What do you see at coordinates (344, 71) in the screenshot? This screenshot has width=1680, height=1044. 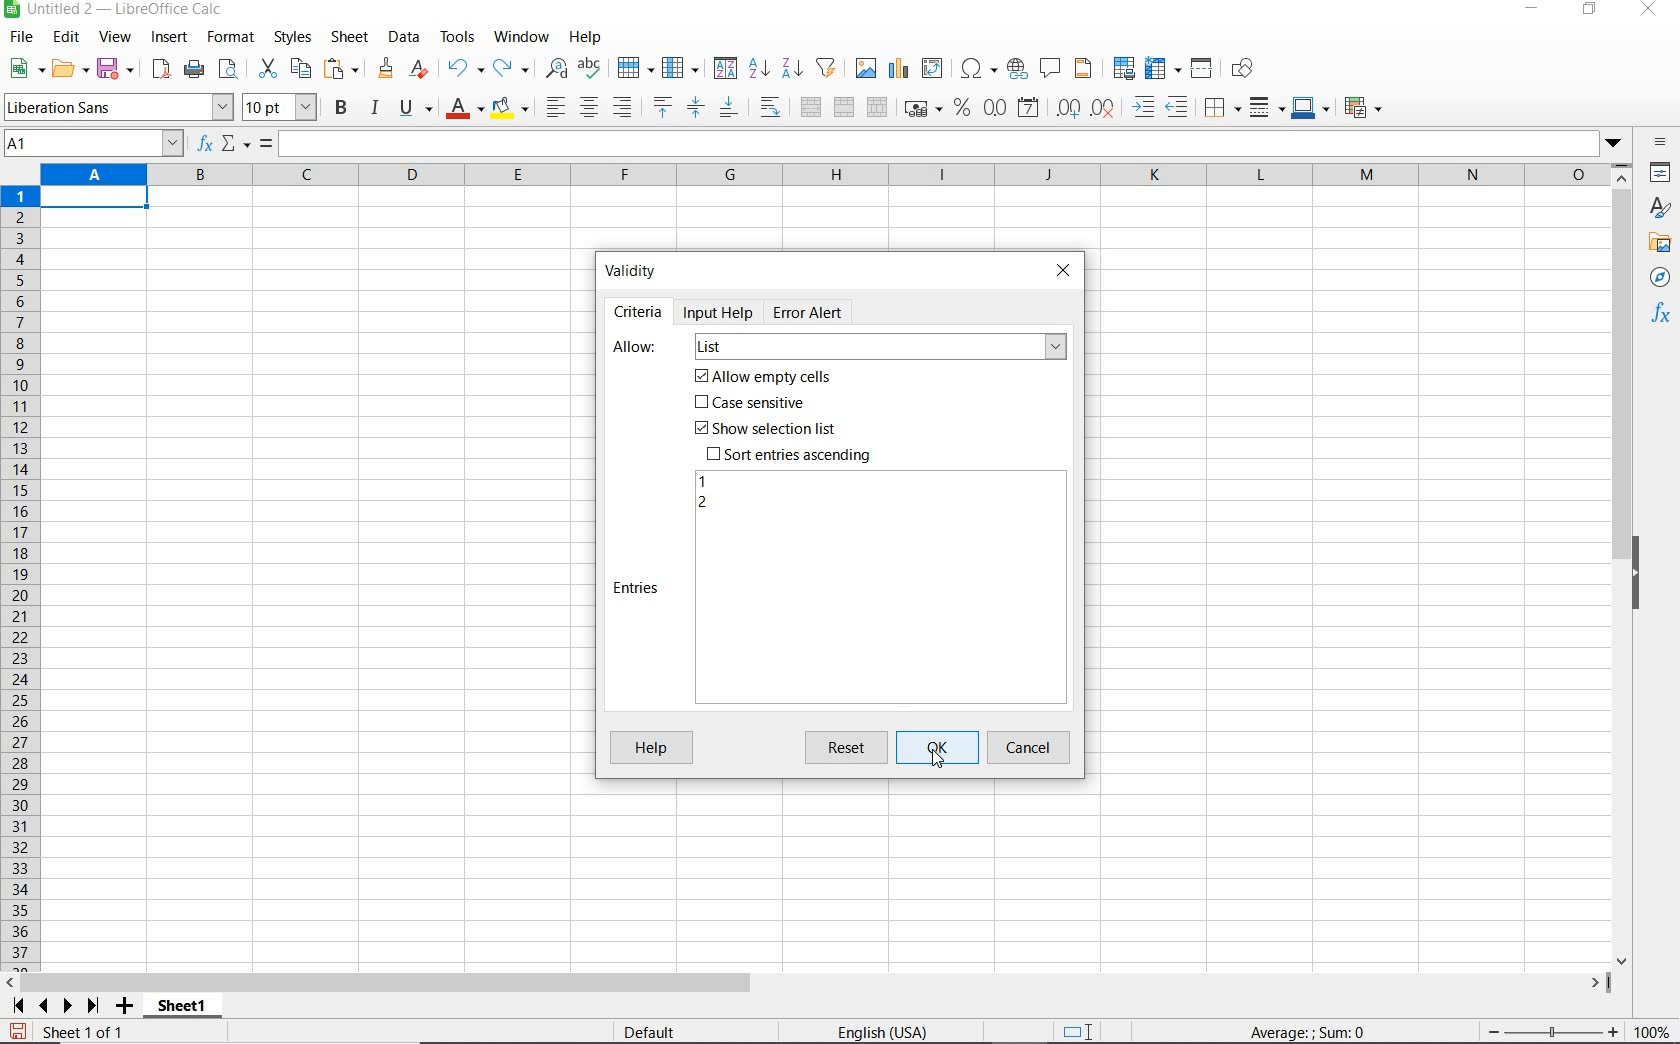 I see `paste` at bounding box center [344, 71].